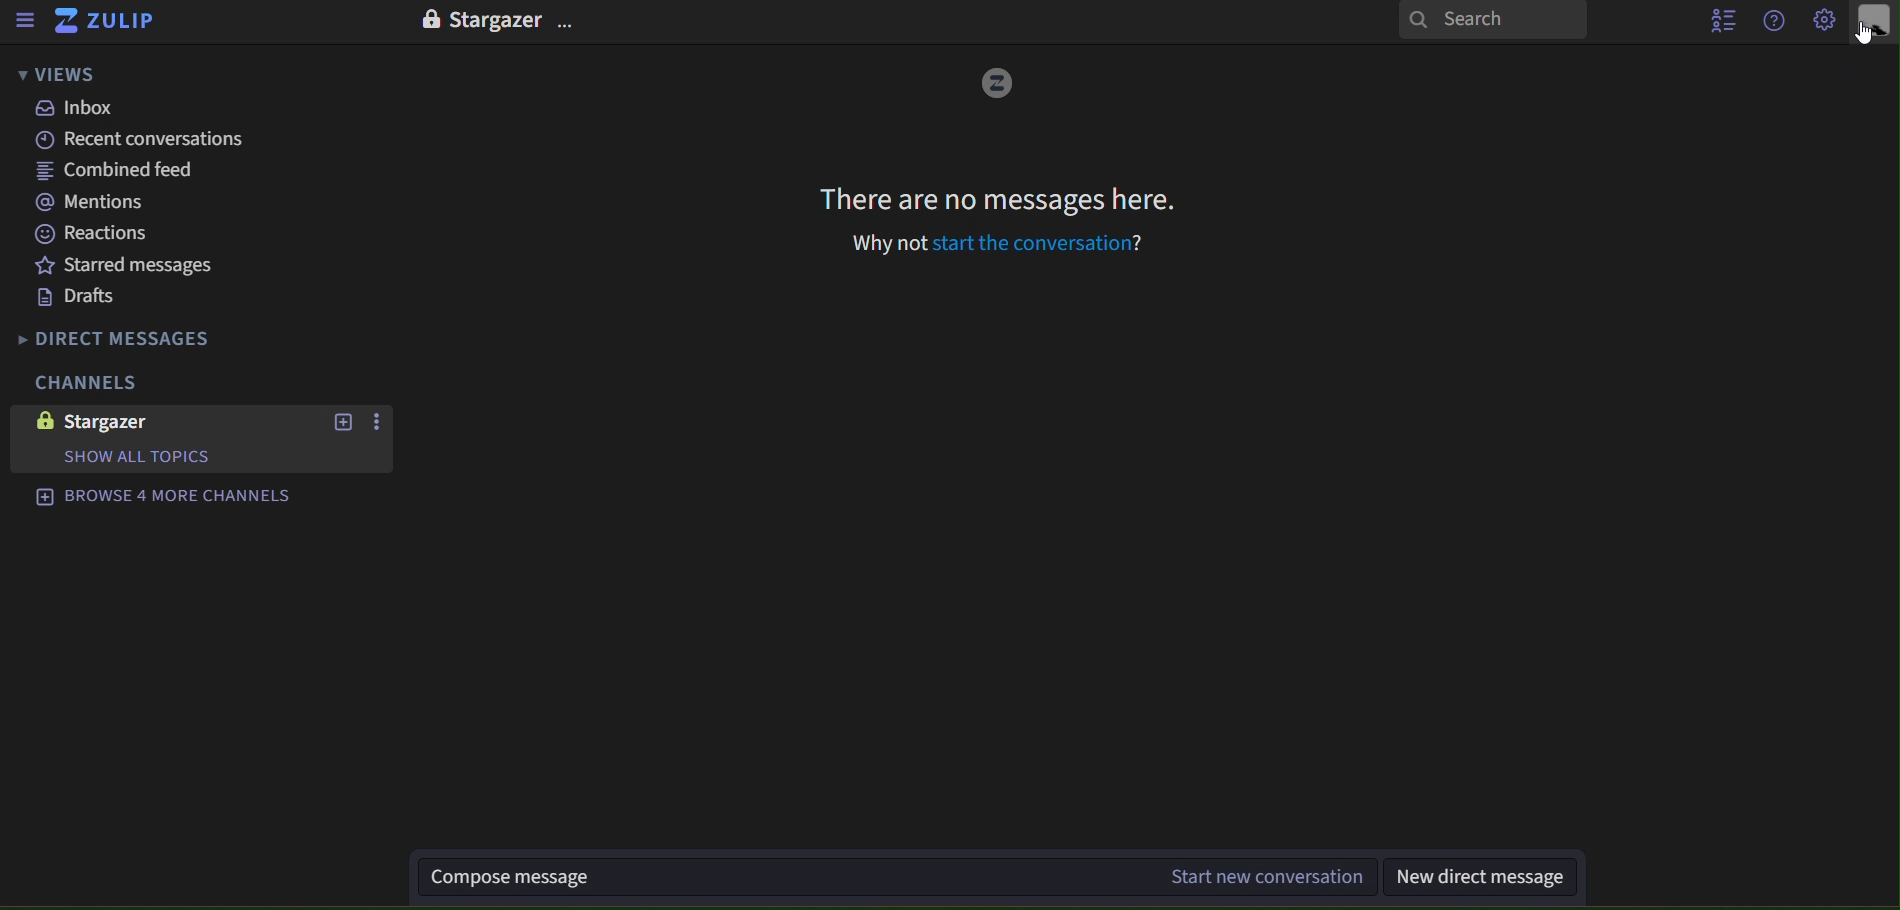 This screenshot has height=910, width=1900. Describe the element at coordinates (887, 242) in the screenshot. I see `Why not` at that location.